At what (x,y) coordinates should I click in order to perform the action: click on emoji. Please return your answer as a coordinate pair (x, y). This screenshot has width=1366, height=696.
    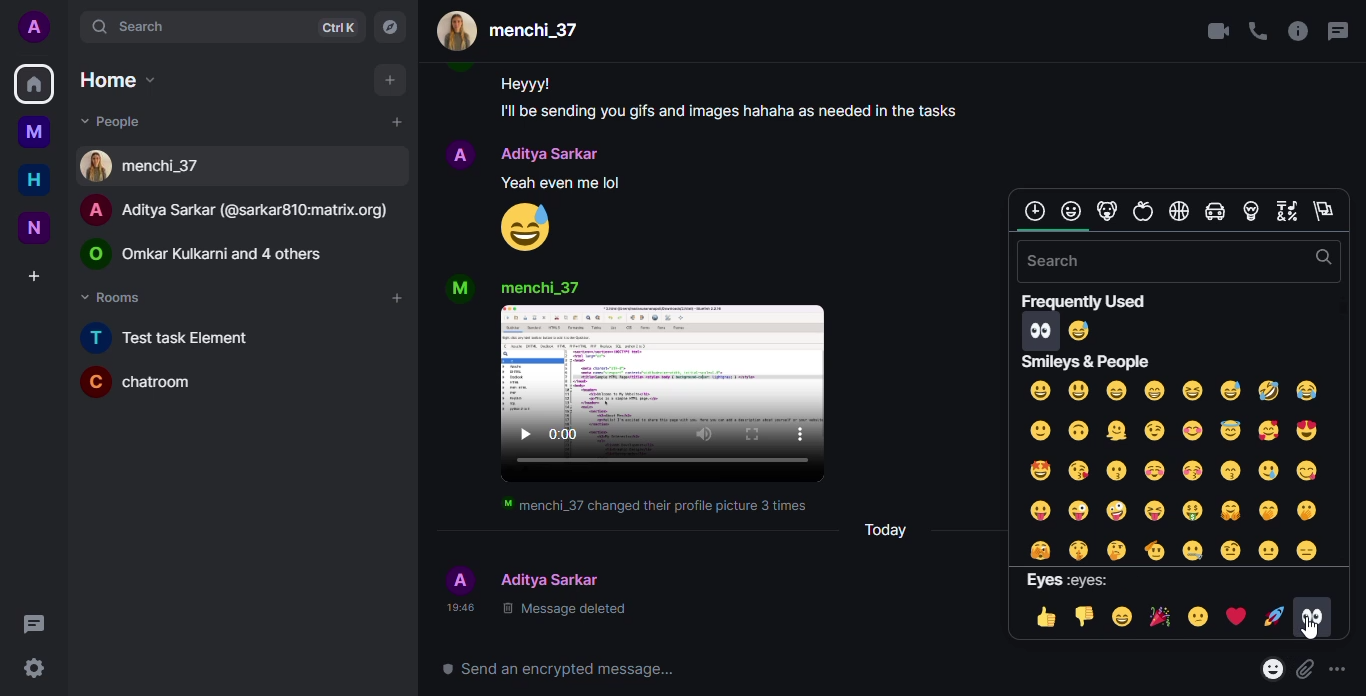
    Looking at the image, I should click on (1079, 331).